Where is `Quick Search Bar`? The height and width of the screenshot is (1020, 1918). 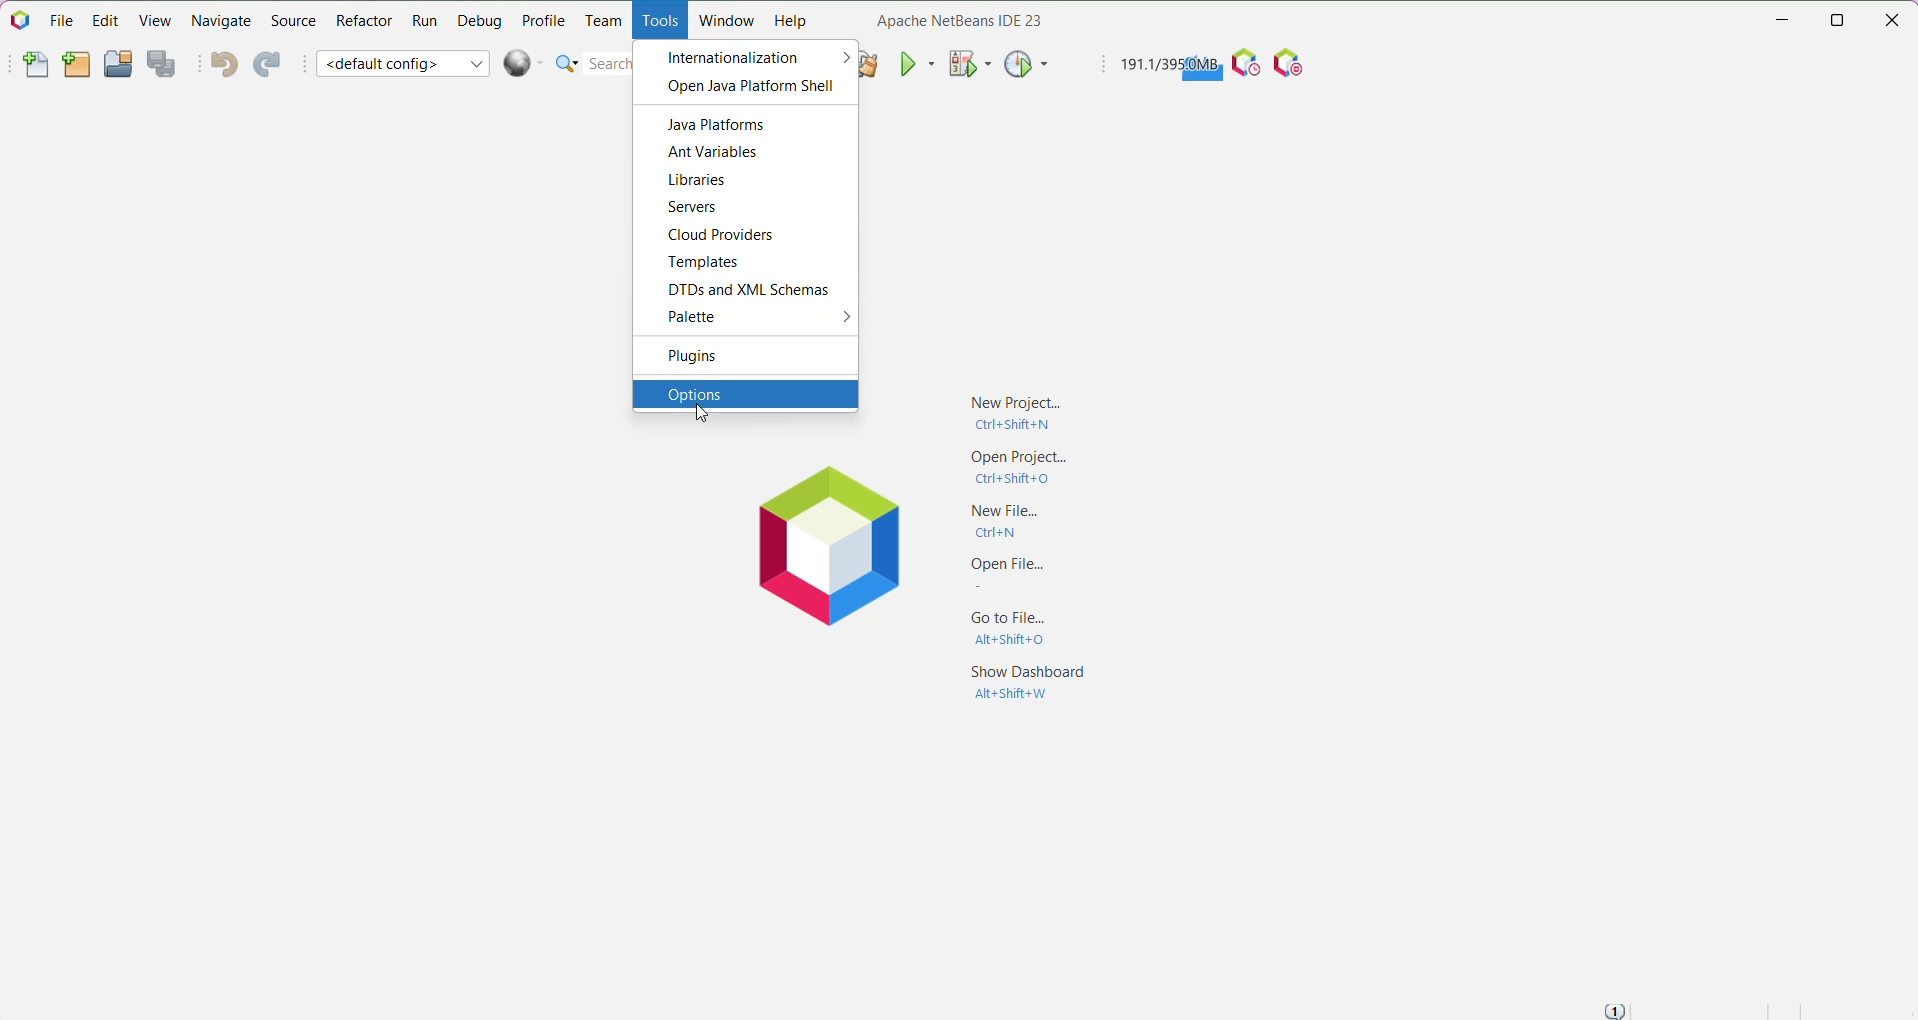 Quick Search Bar is located at coordinates (592, 63).